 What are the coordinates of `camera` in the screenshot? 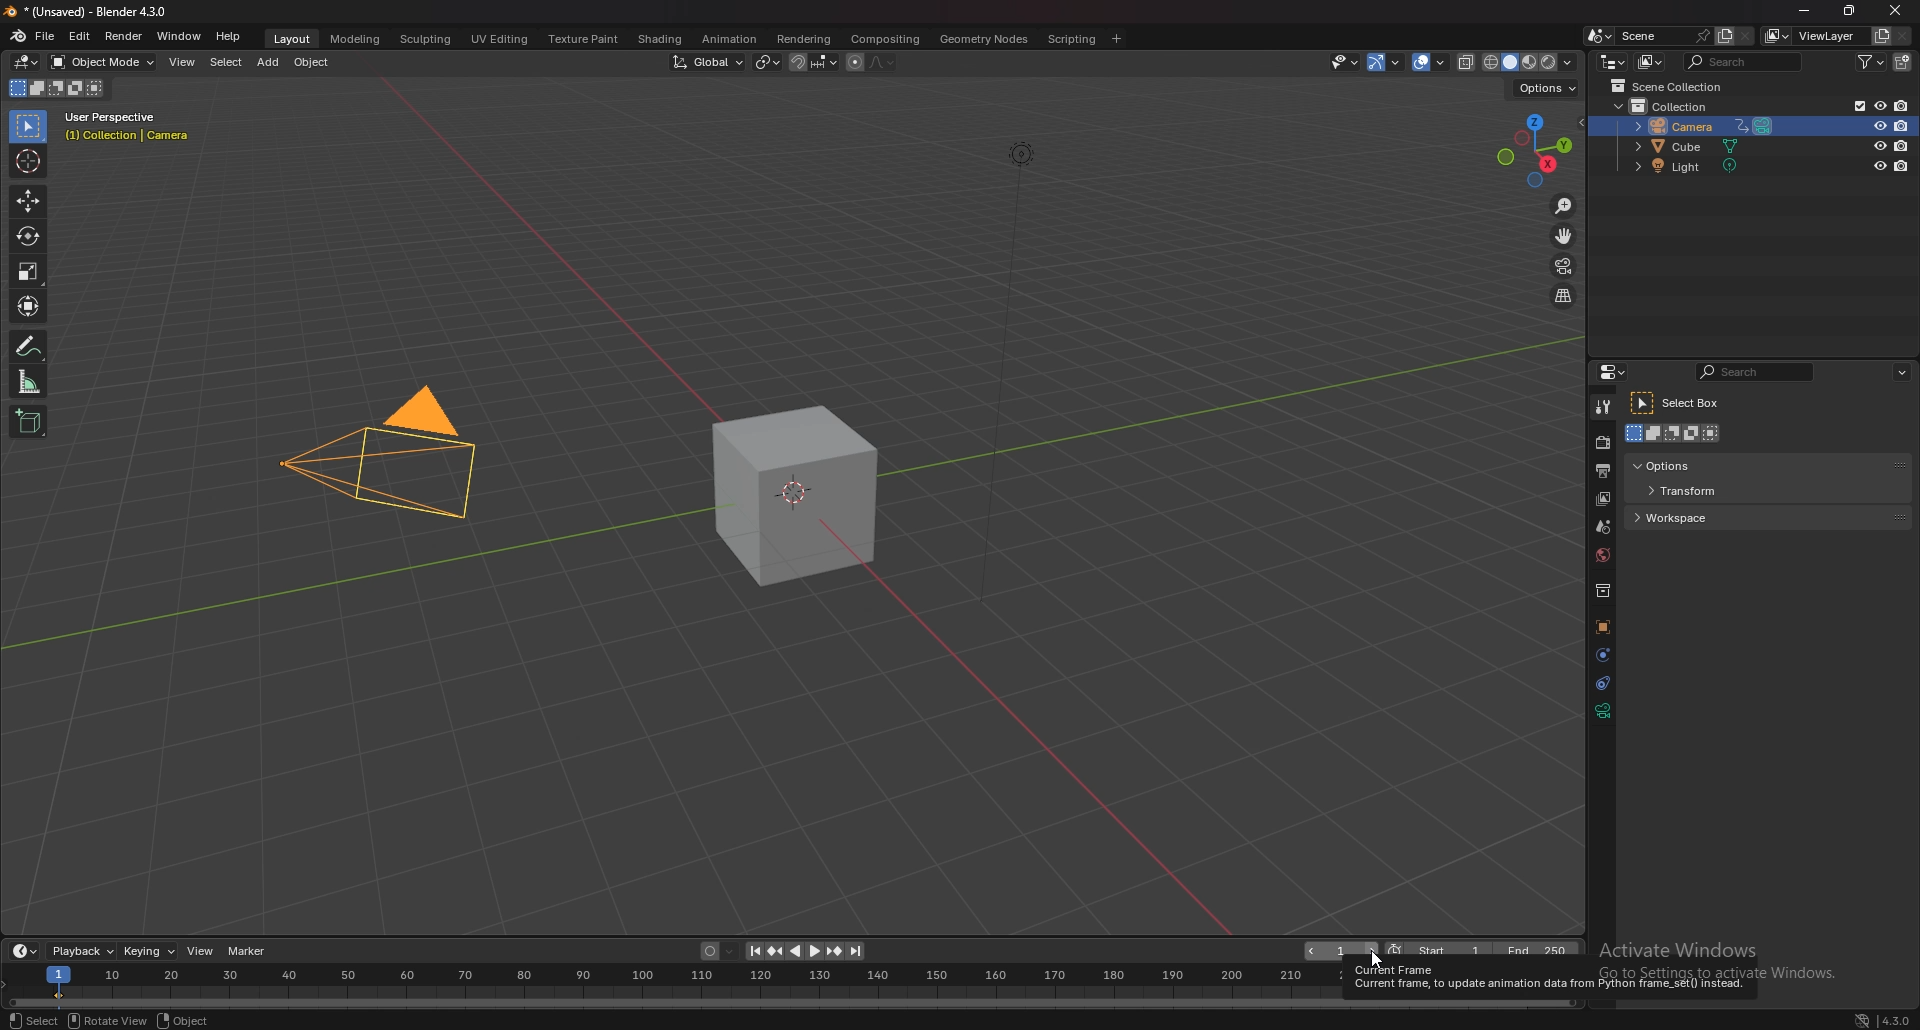 It's located at (379, 464).